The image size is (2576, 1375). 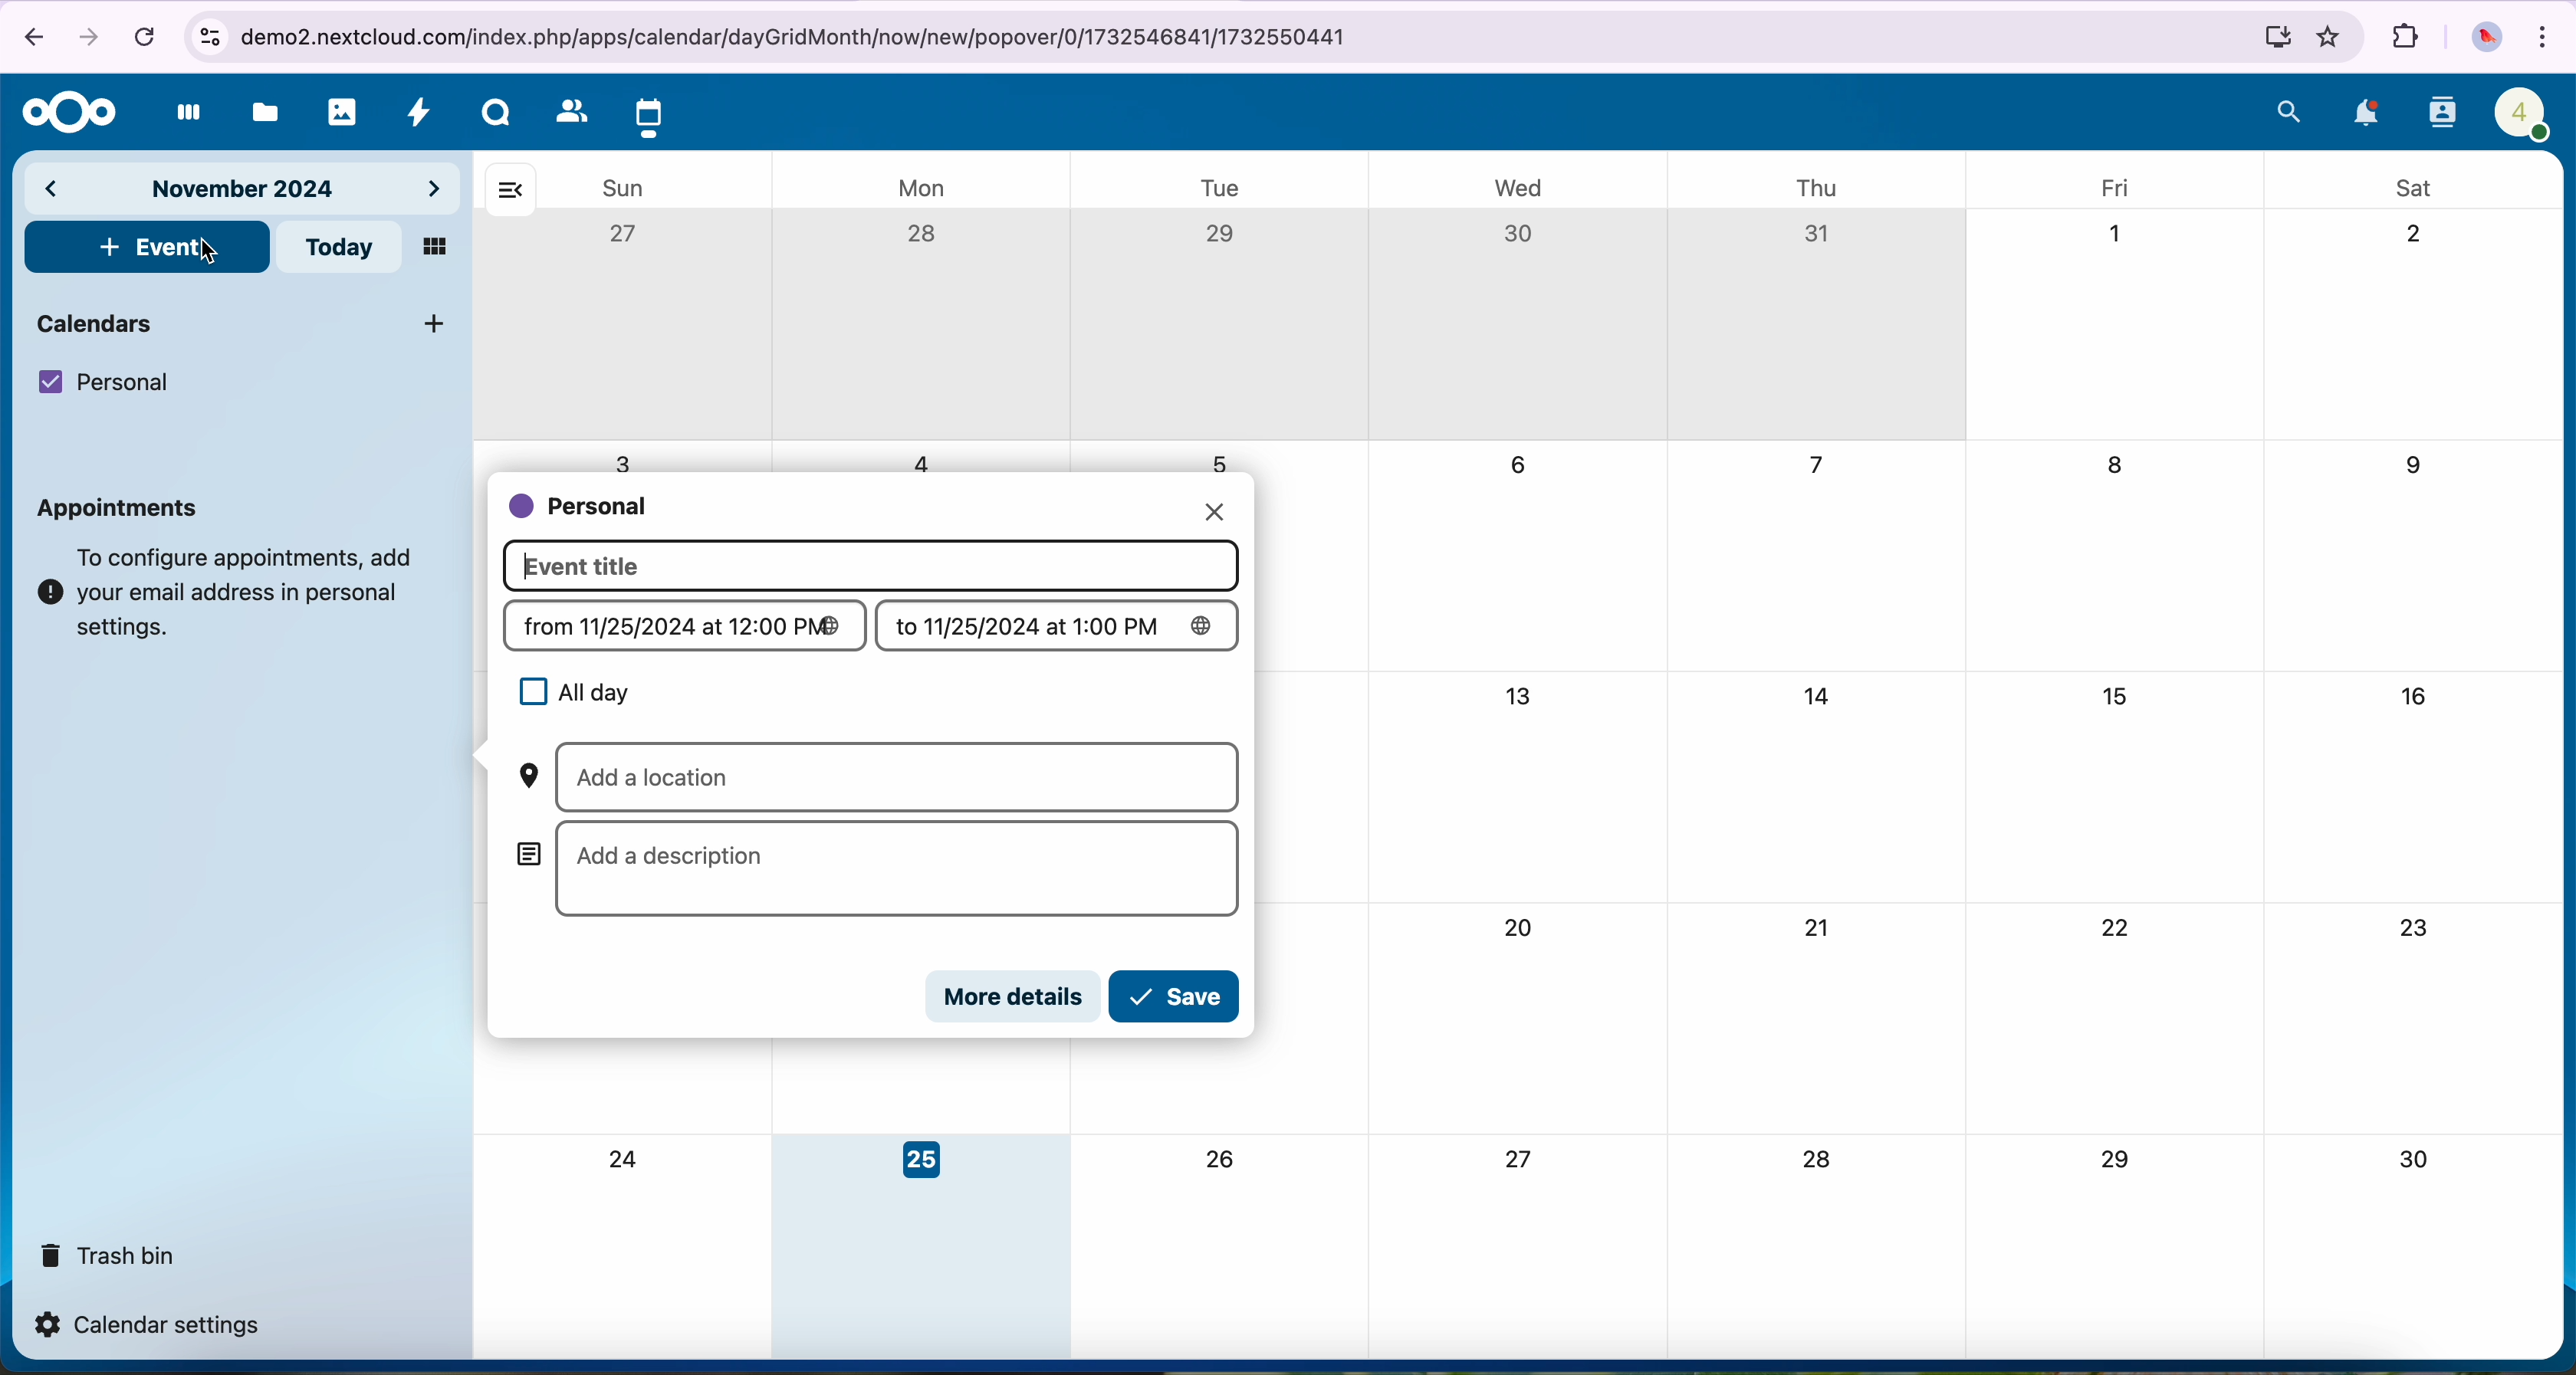 I want to click on 16, so click(x=2418, y=696).